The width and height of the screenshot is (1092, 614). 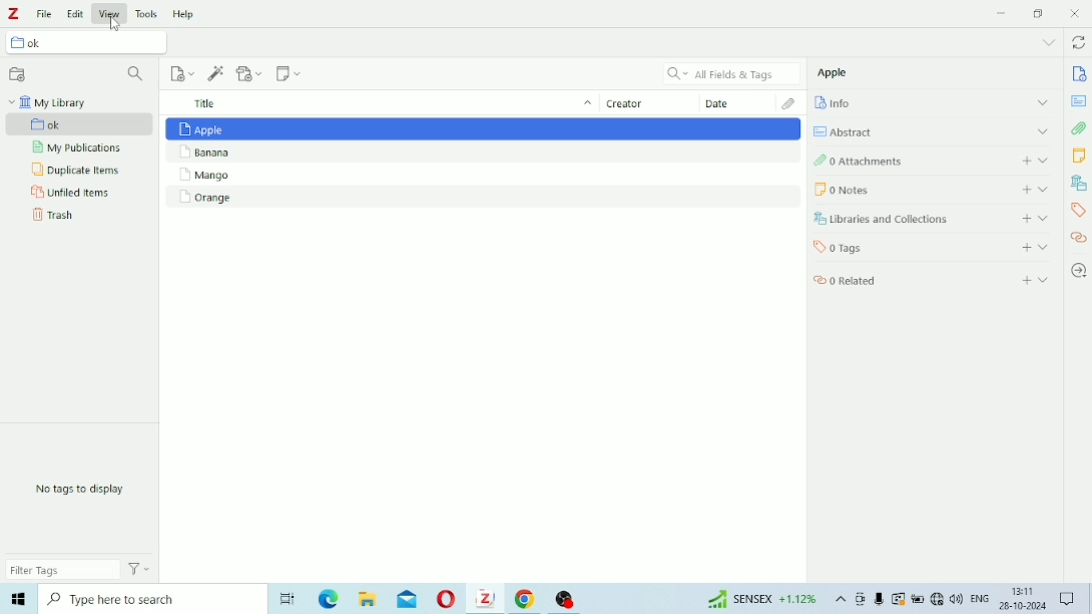 What do you see at coordinates (73, 124) in the screenshot?
I see `ok` at bounding box center [73, 124].